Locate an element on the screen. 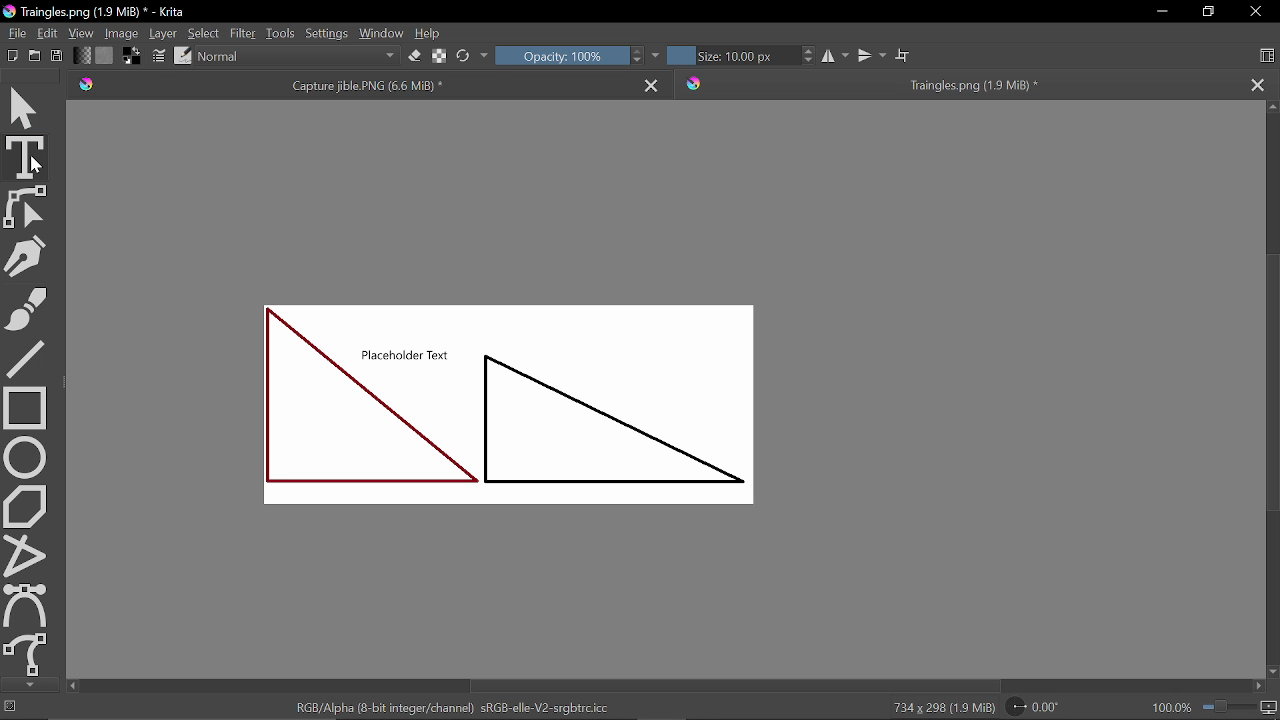 The height and width of the screenshot is (720, 1280). Horizontal scrollbar is located at coordinates (731, 683).